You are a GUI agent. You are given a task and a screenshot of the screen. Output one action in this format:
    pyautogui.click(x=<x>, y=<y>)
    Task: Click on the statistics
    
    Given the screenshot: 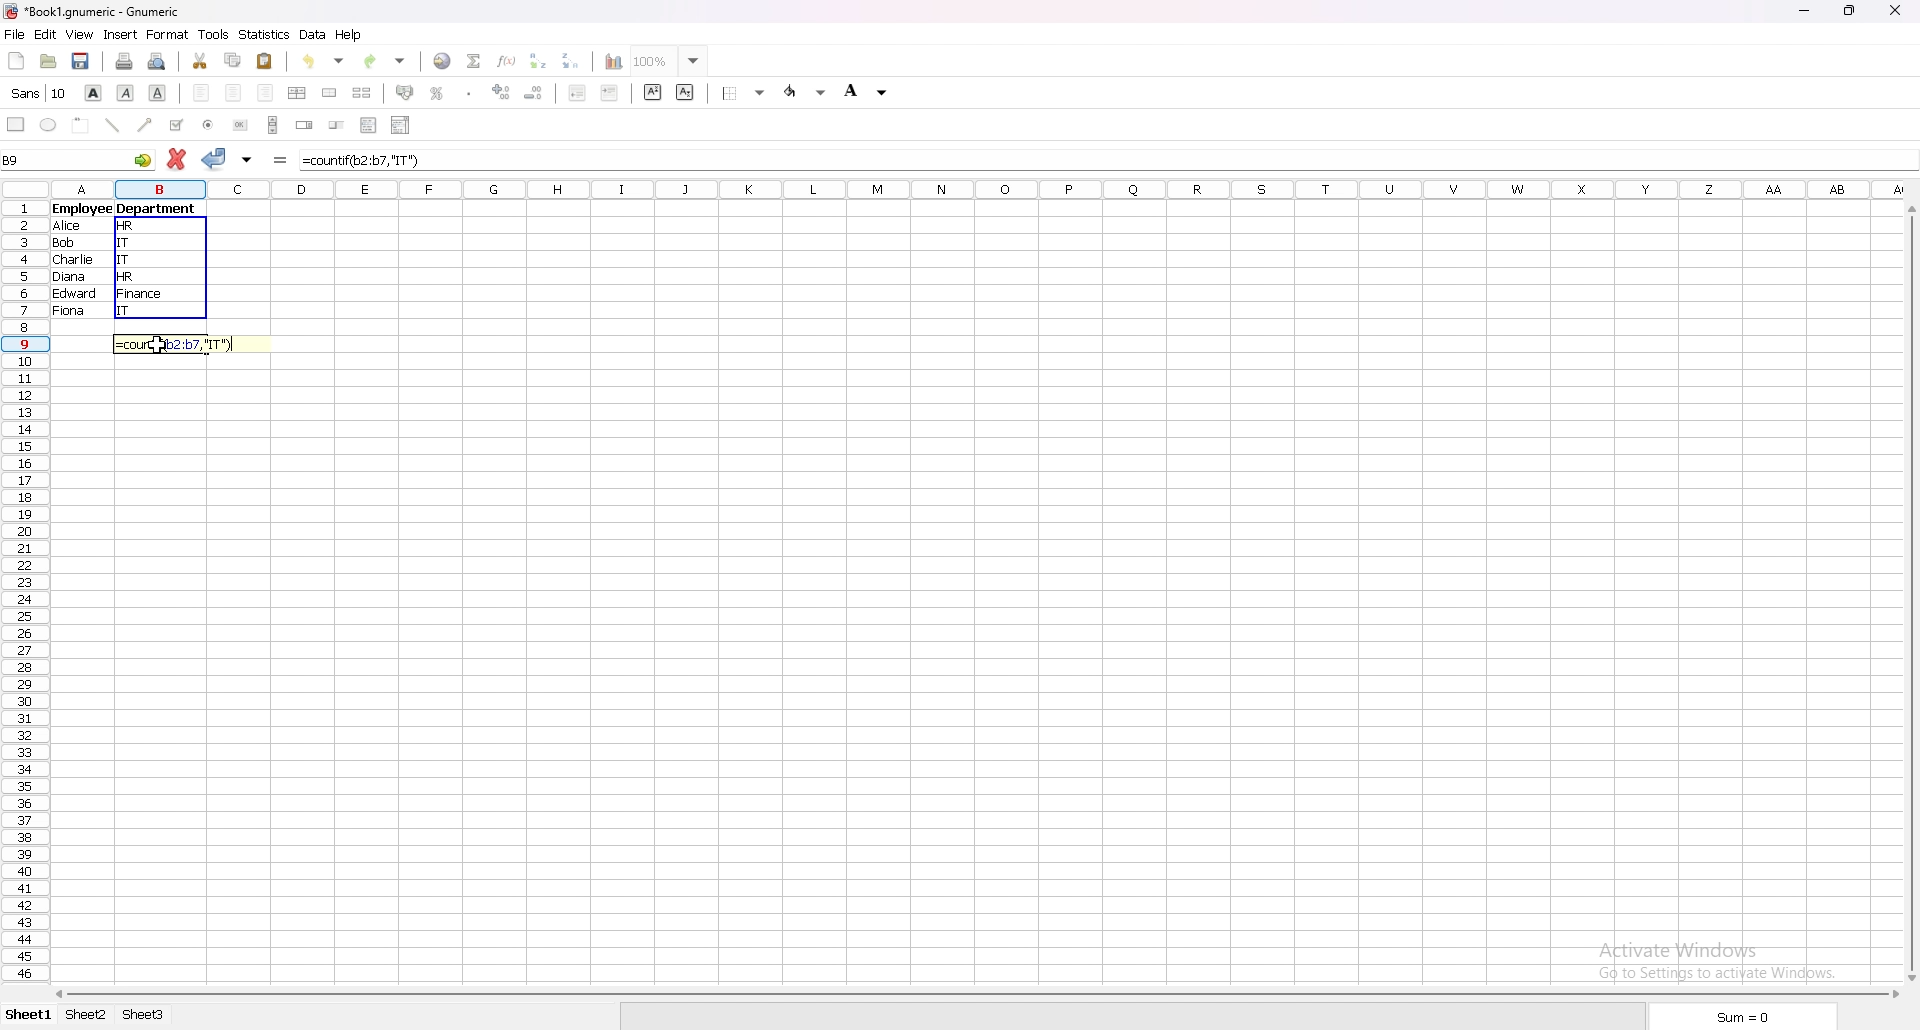 What is the action you would take?
    pyautogui.click(x=265, y=35)
    